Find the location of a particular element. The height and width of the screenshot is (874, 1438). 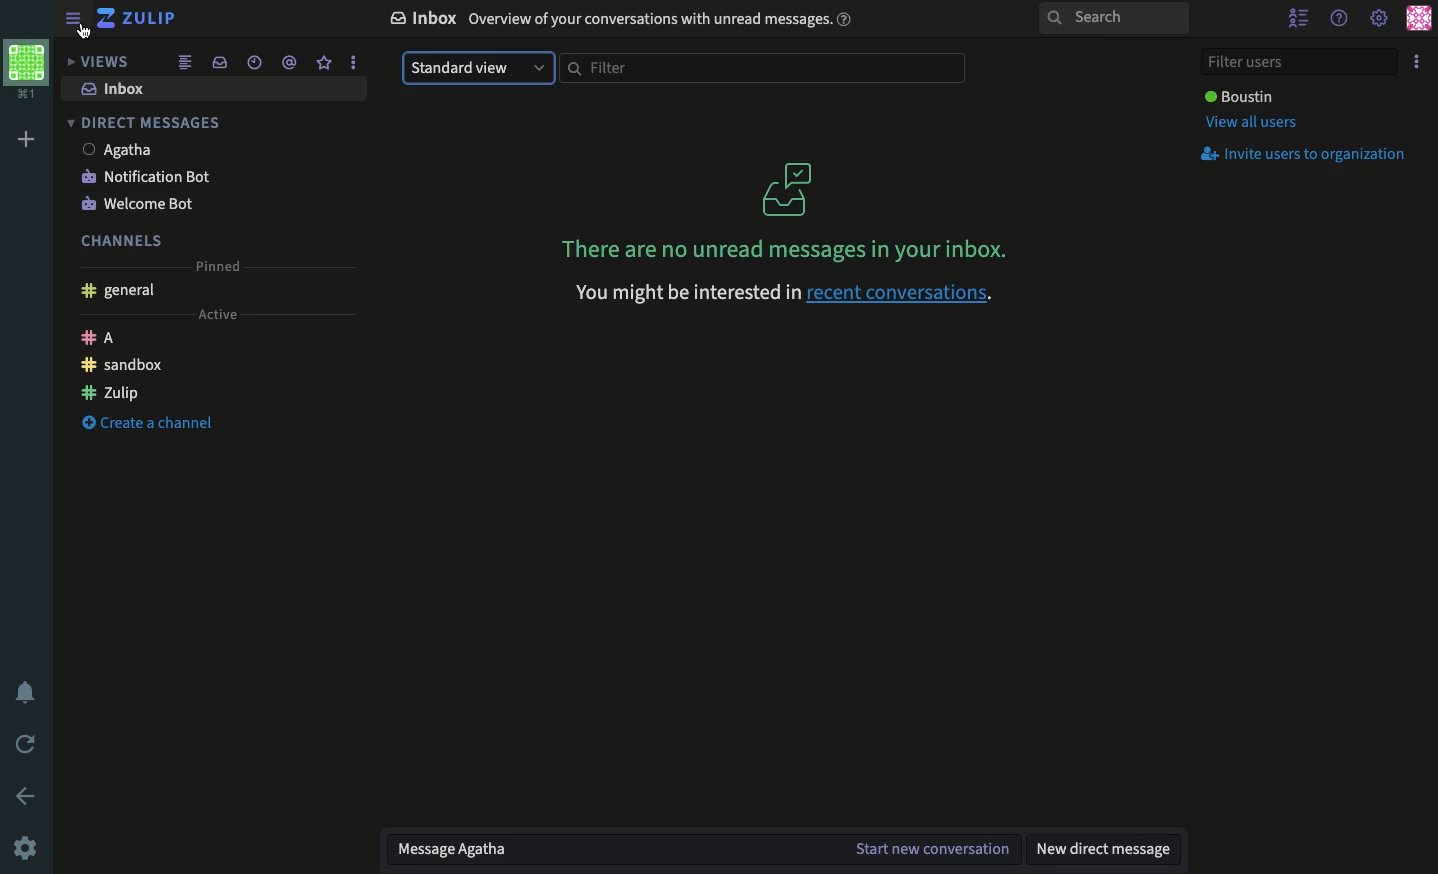

Feed is located at coordinates (189, 61).